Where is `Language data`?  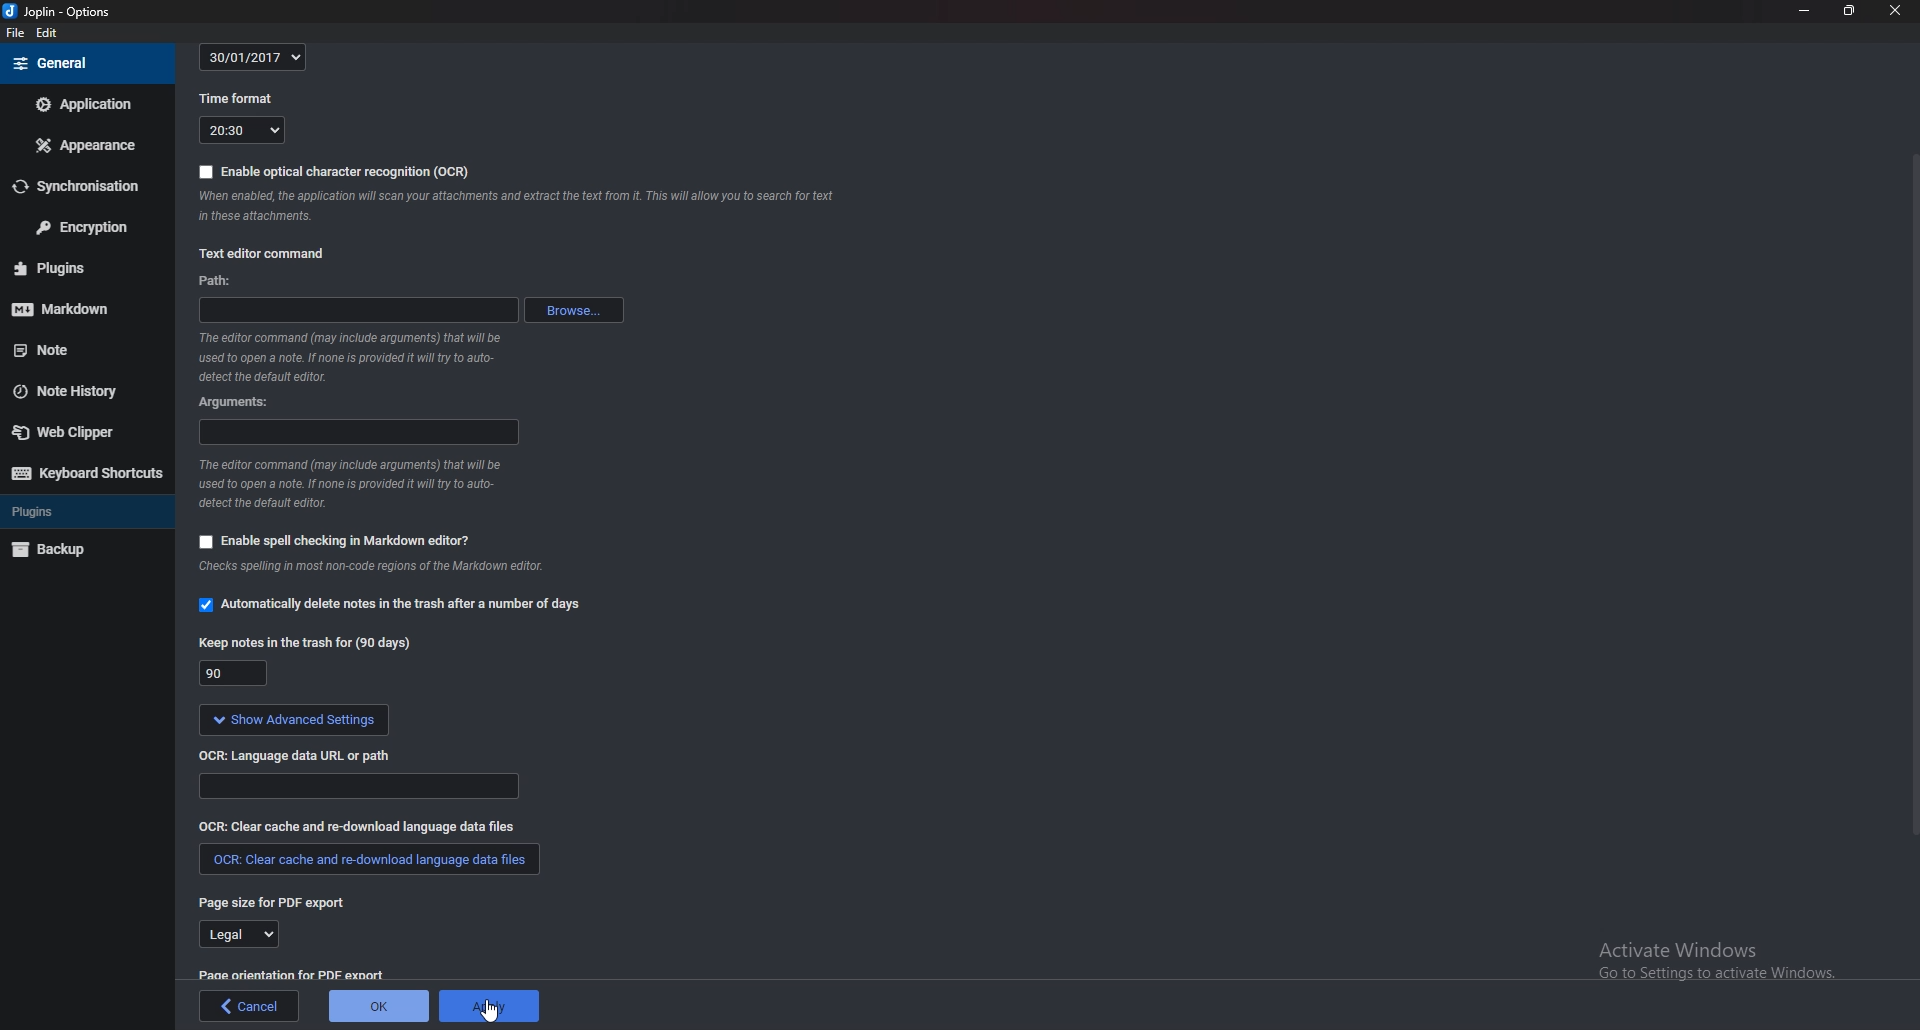
Language data is located at coordinates (361, 787).